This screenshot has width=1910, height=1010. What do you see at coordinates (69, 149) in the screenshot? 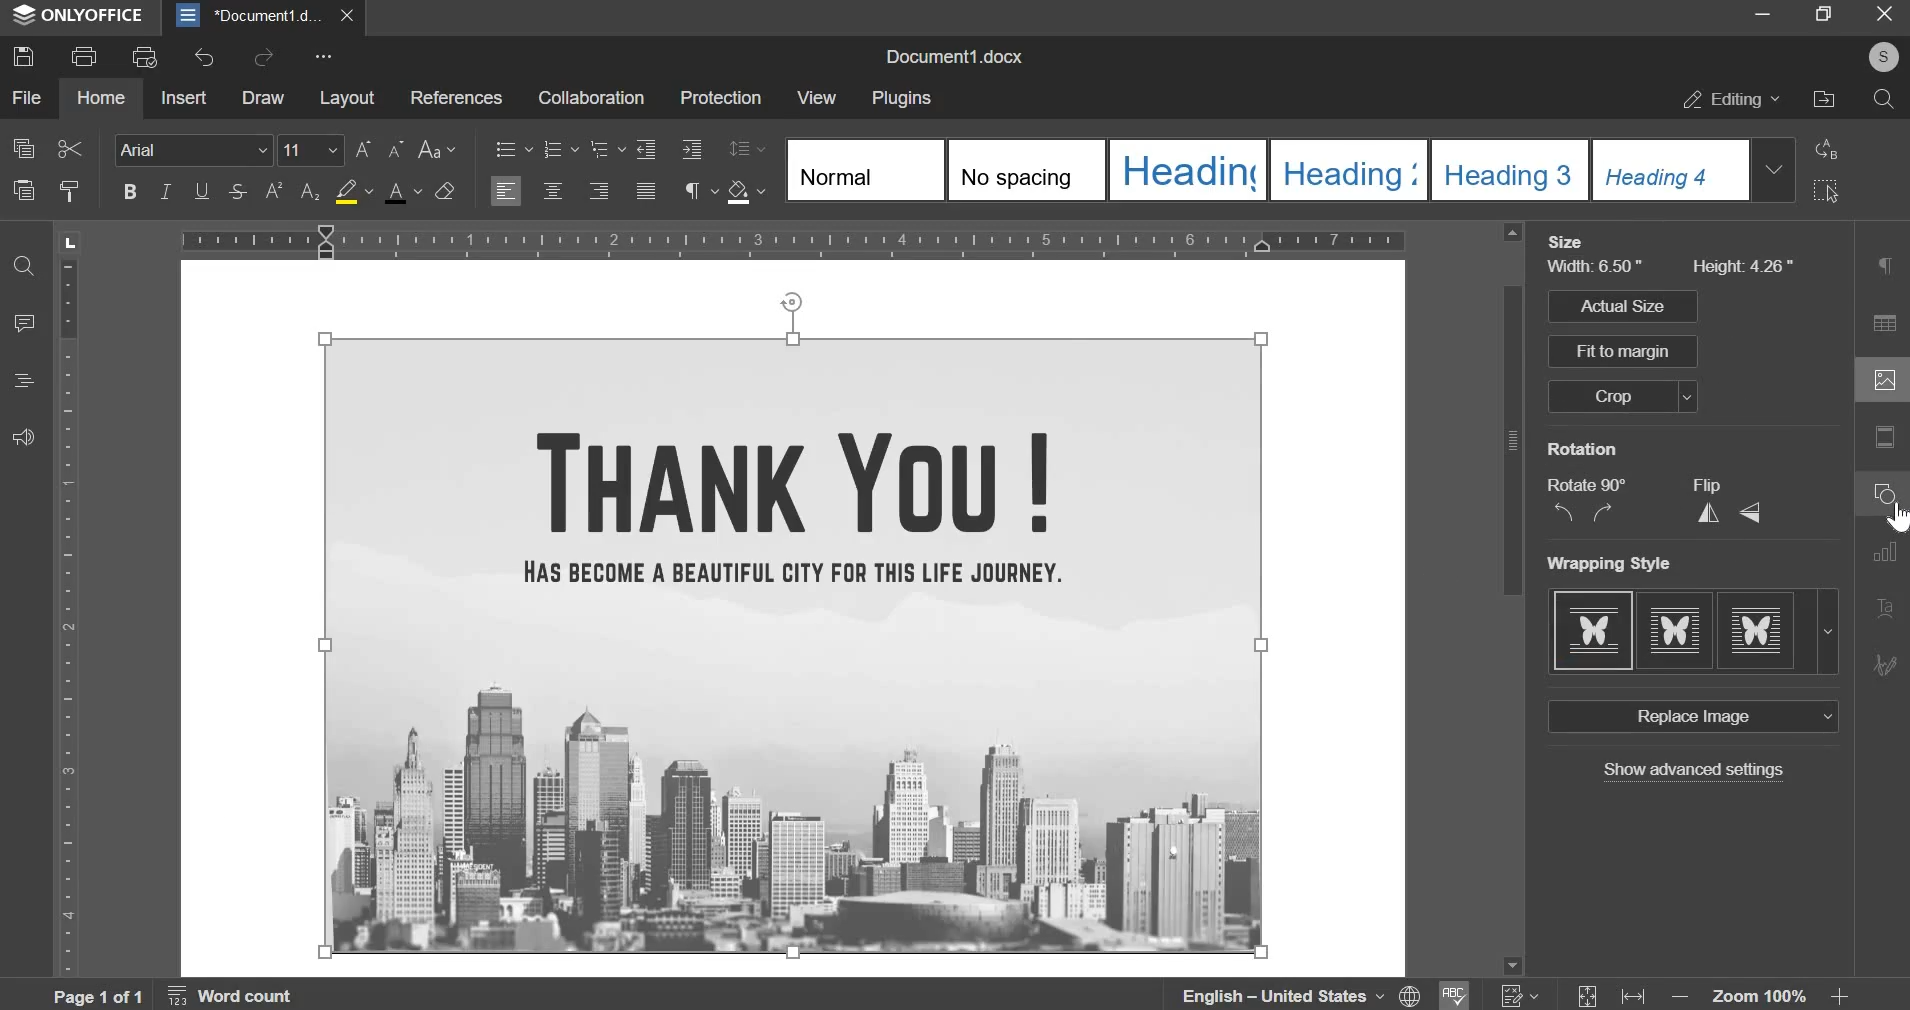
I see `cut` at bounding box center [69, 149].